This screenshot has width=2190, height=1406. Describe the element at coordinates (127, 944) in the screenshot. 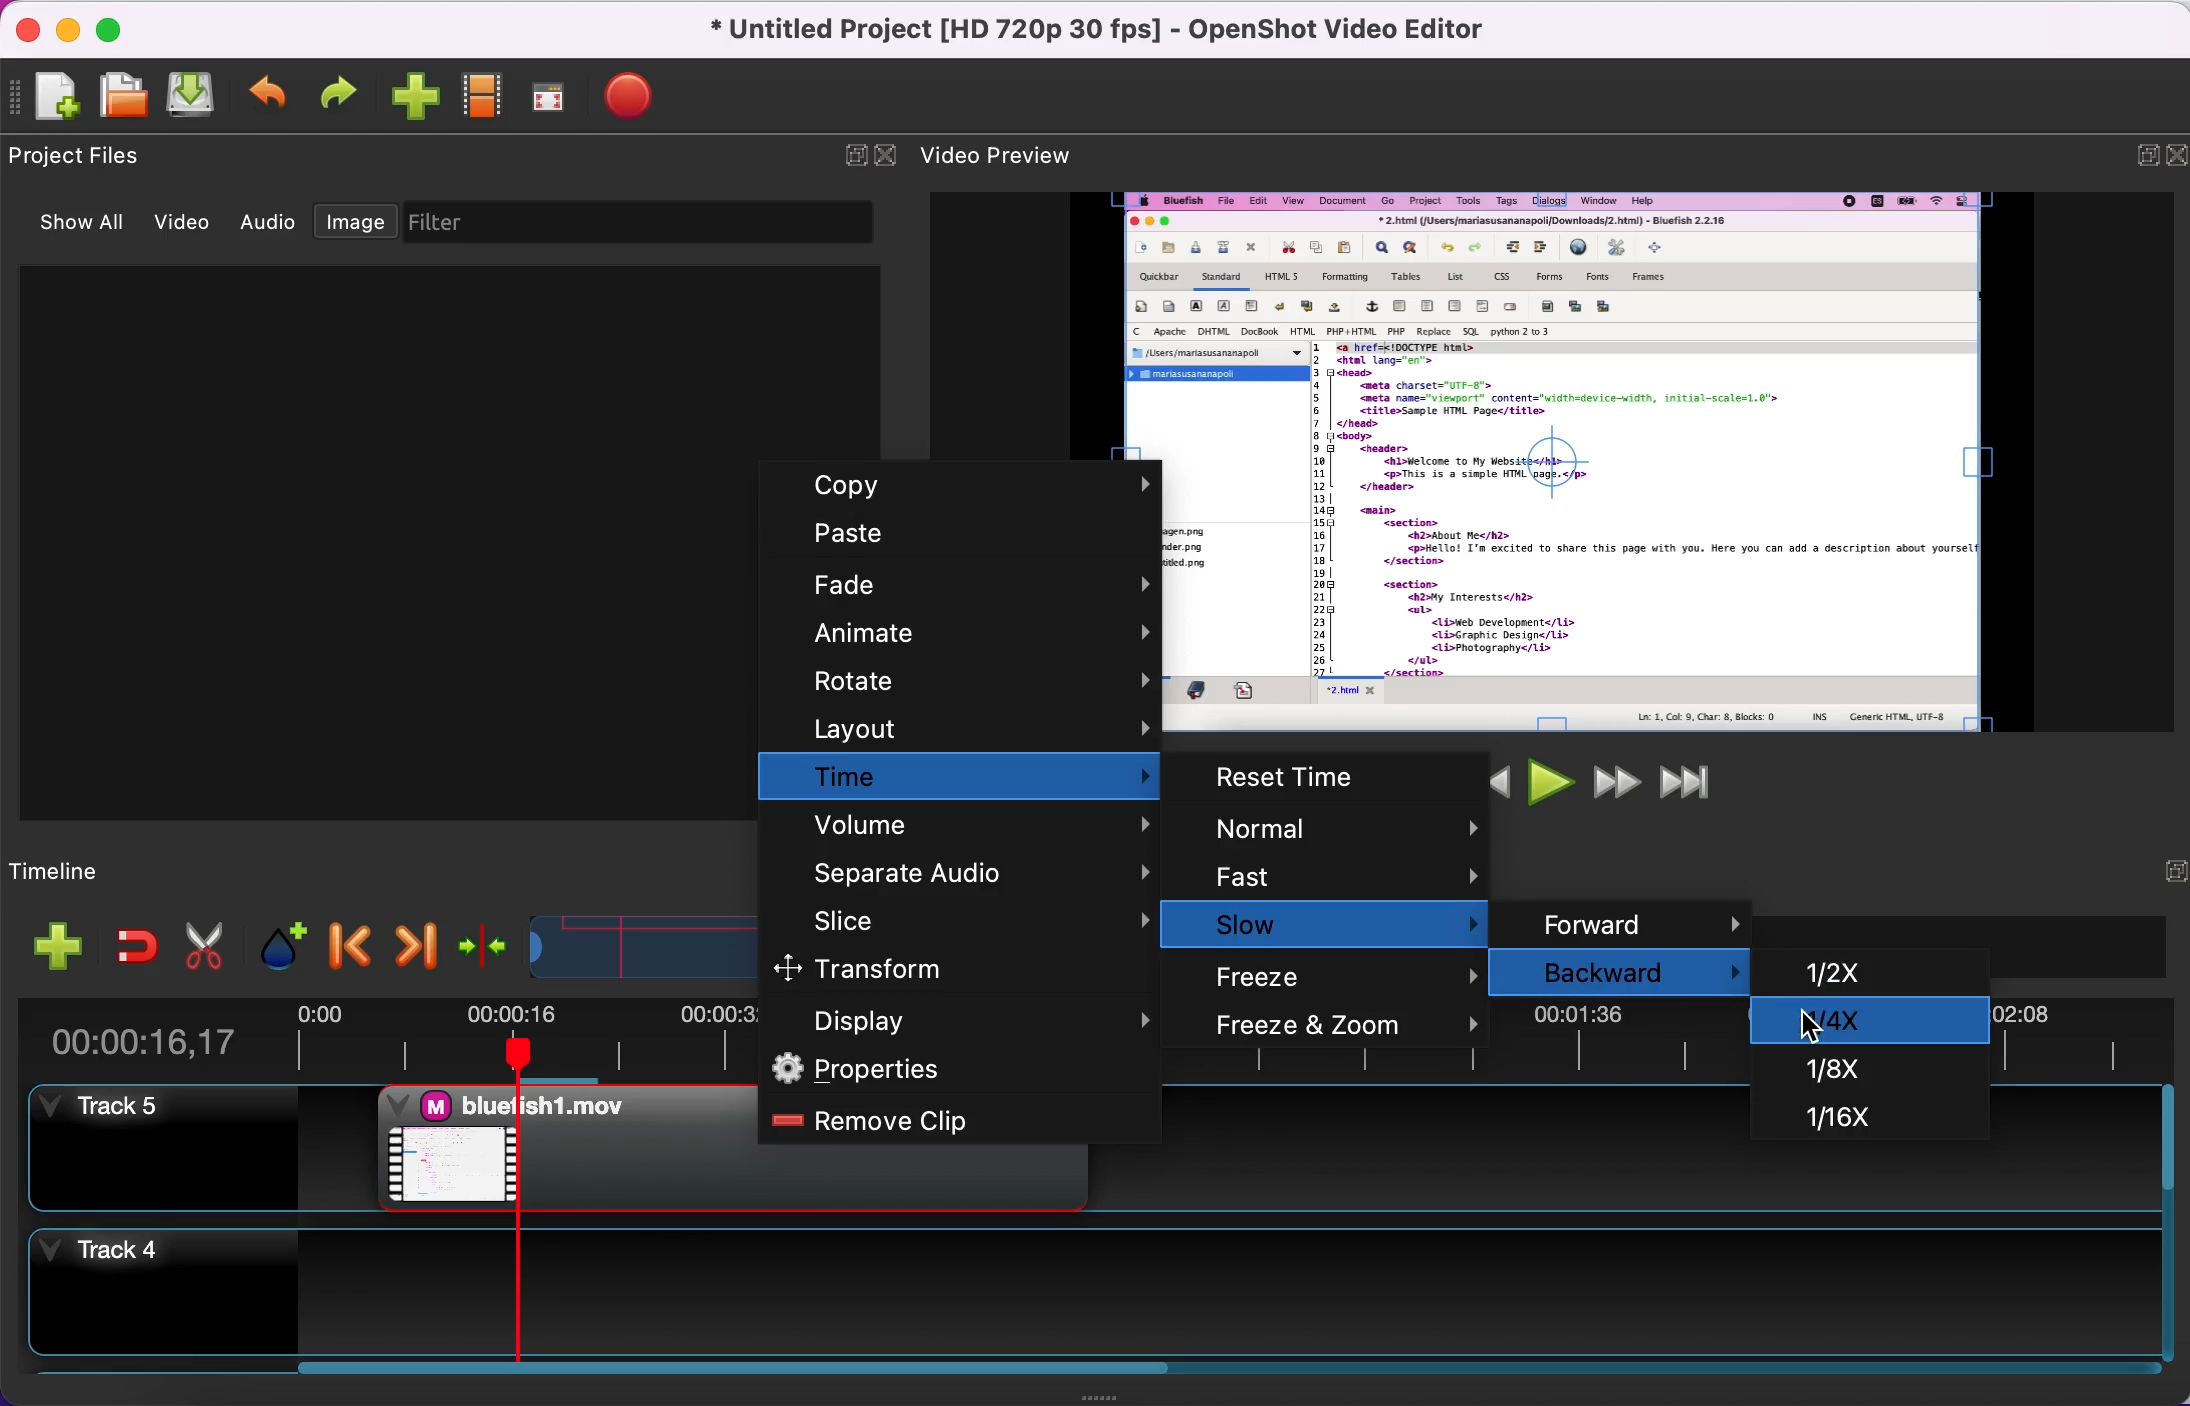

I see `enable snapping` at that location.